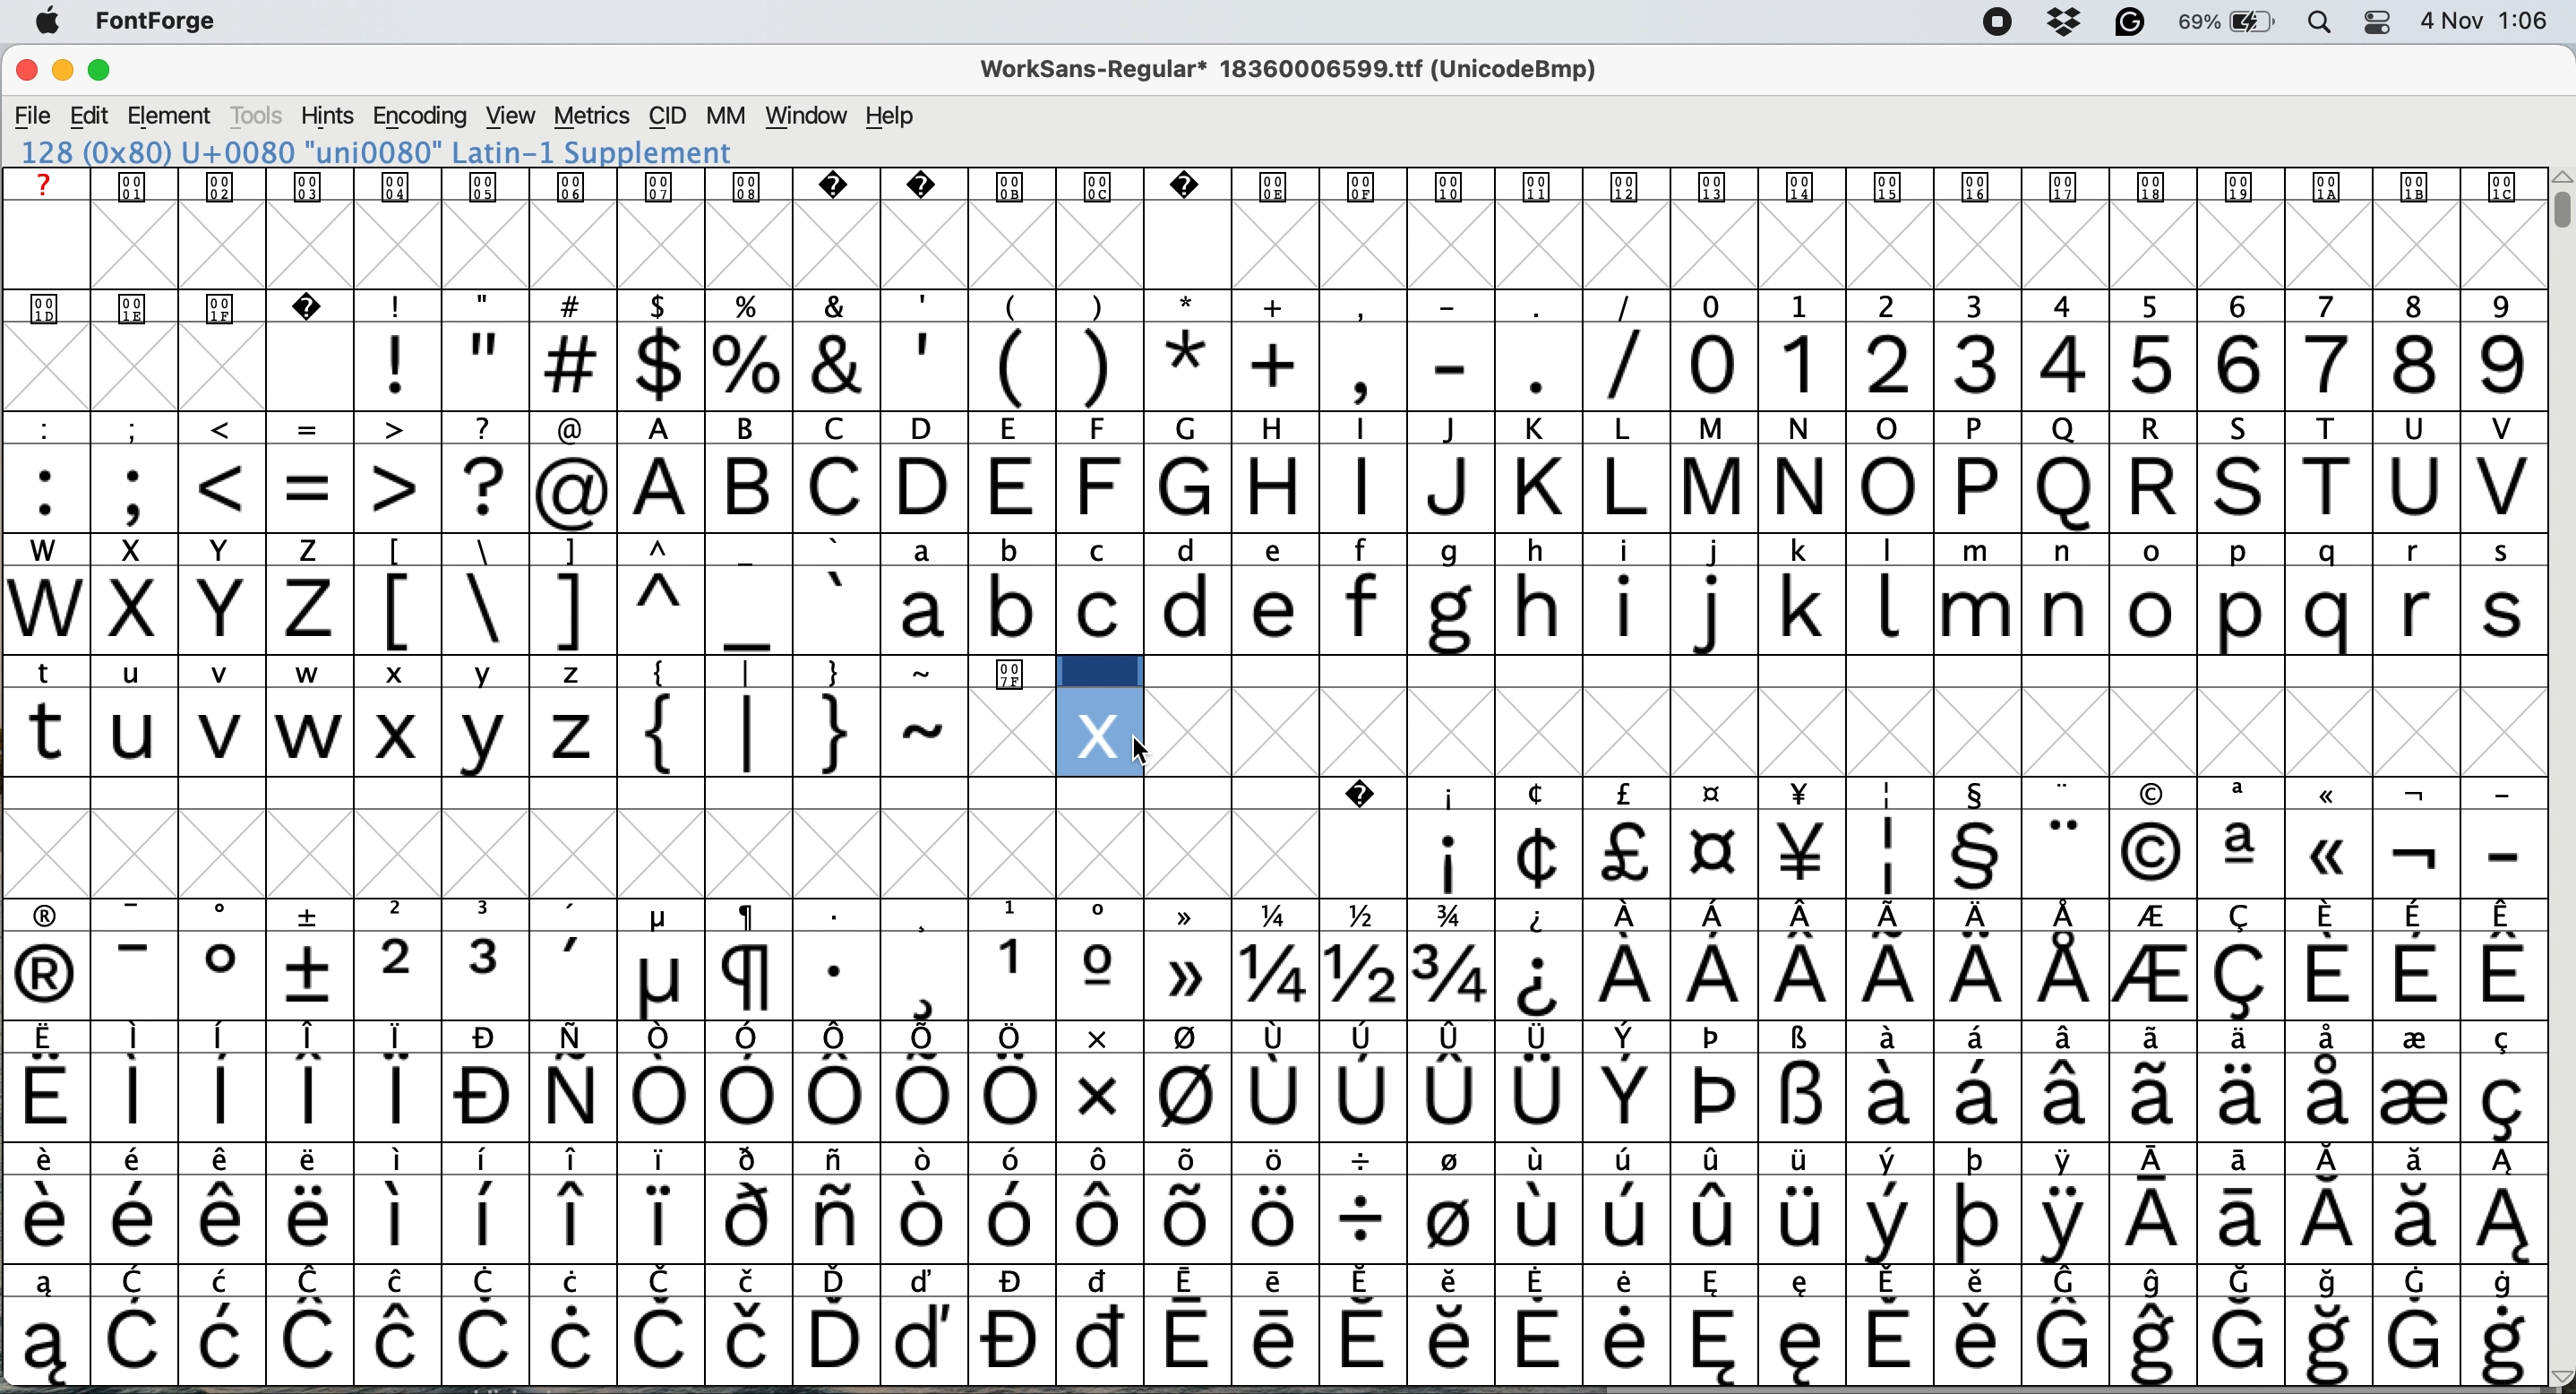  Describe the element at coordinates (419, 116) in the screenshot. I see `encoding` at that location.